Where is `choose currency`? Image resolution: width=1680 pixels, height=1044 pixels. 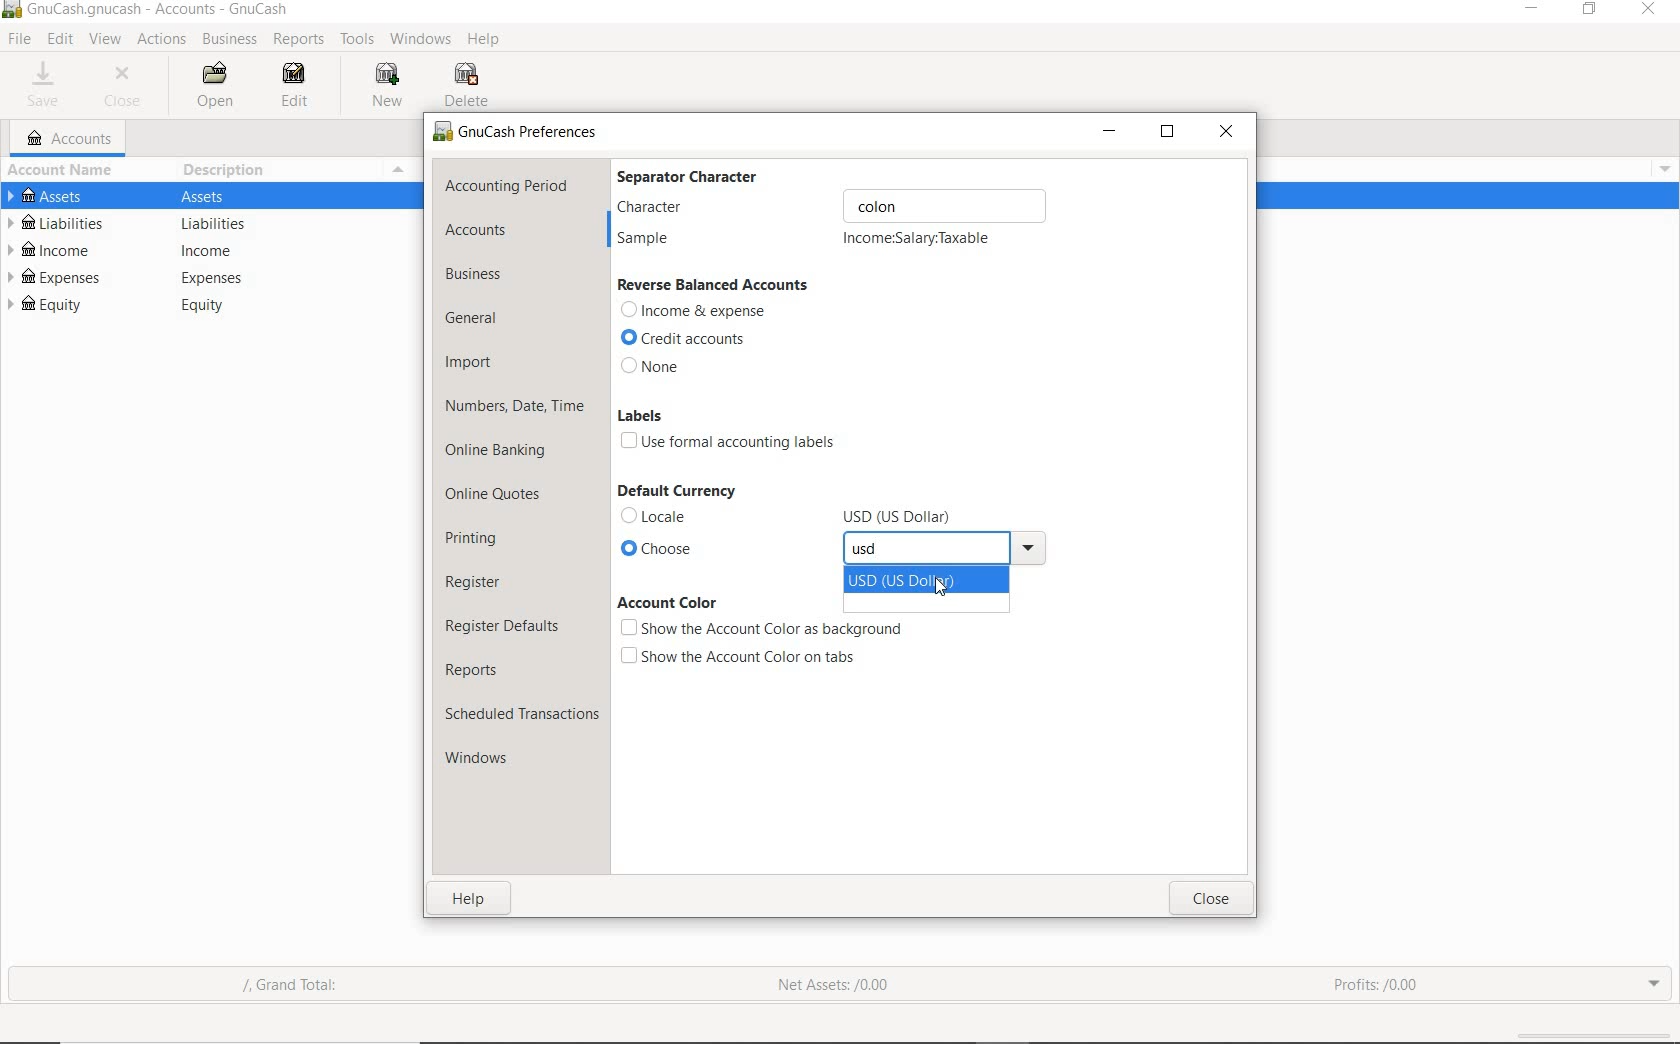 choose currency is located at coordinates (711, 551).